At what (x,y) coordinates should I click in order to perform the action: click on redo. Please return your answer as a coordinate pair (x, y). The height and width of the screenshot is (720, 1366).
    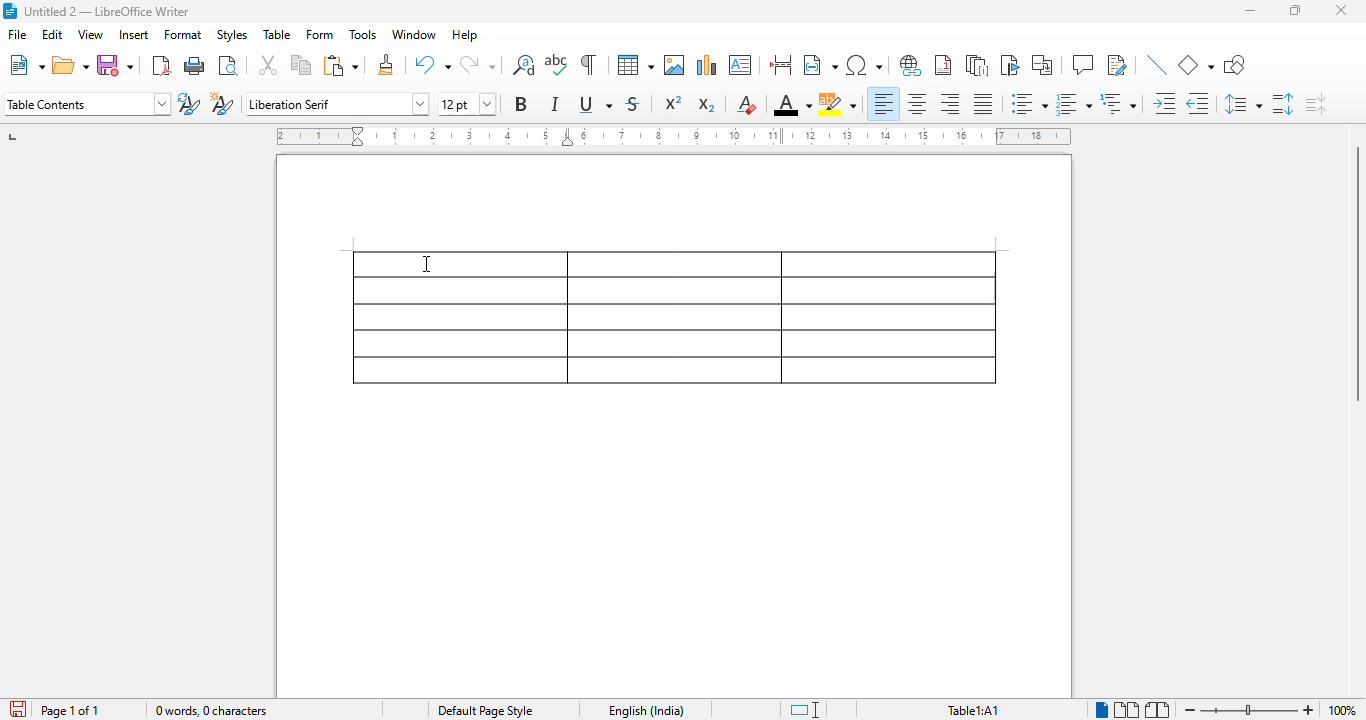
    Looking at the image, I should click on (477, 64).